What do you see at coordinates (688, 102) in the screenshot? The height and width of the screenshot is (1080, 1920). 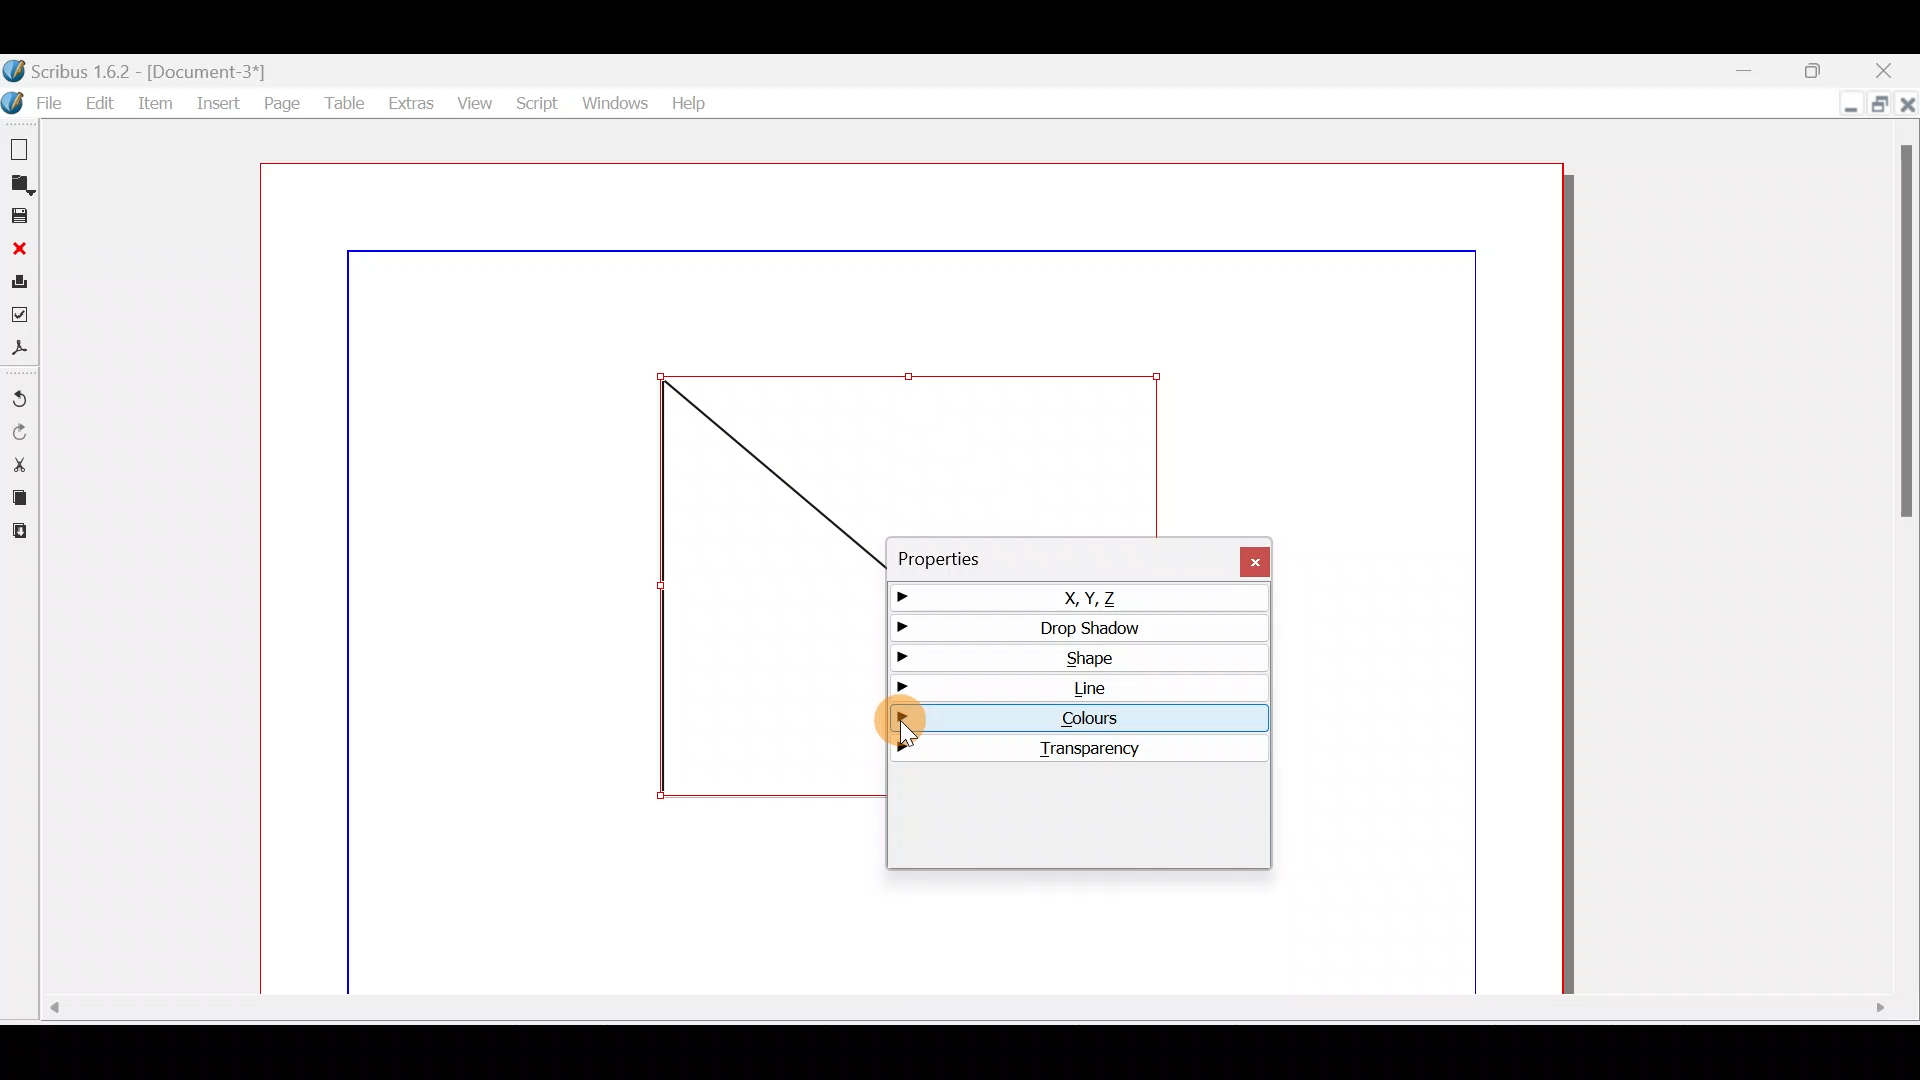 I see `Help` at bounding box center [688, 102].